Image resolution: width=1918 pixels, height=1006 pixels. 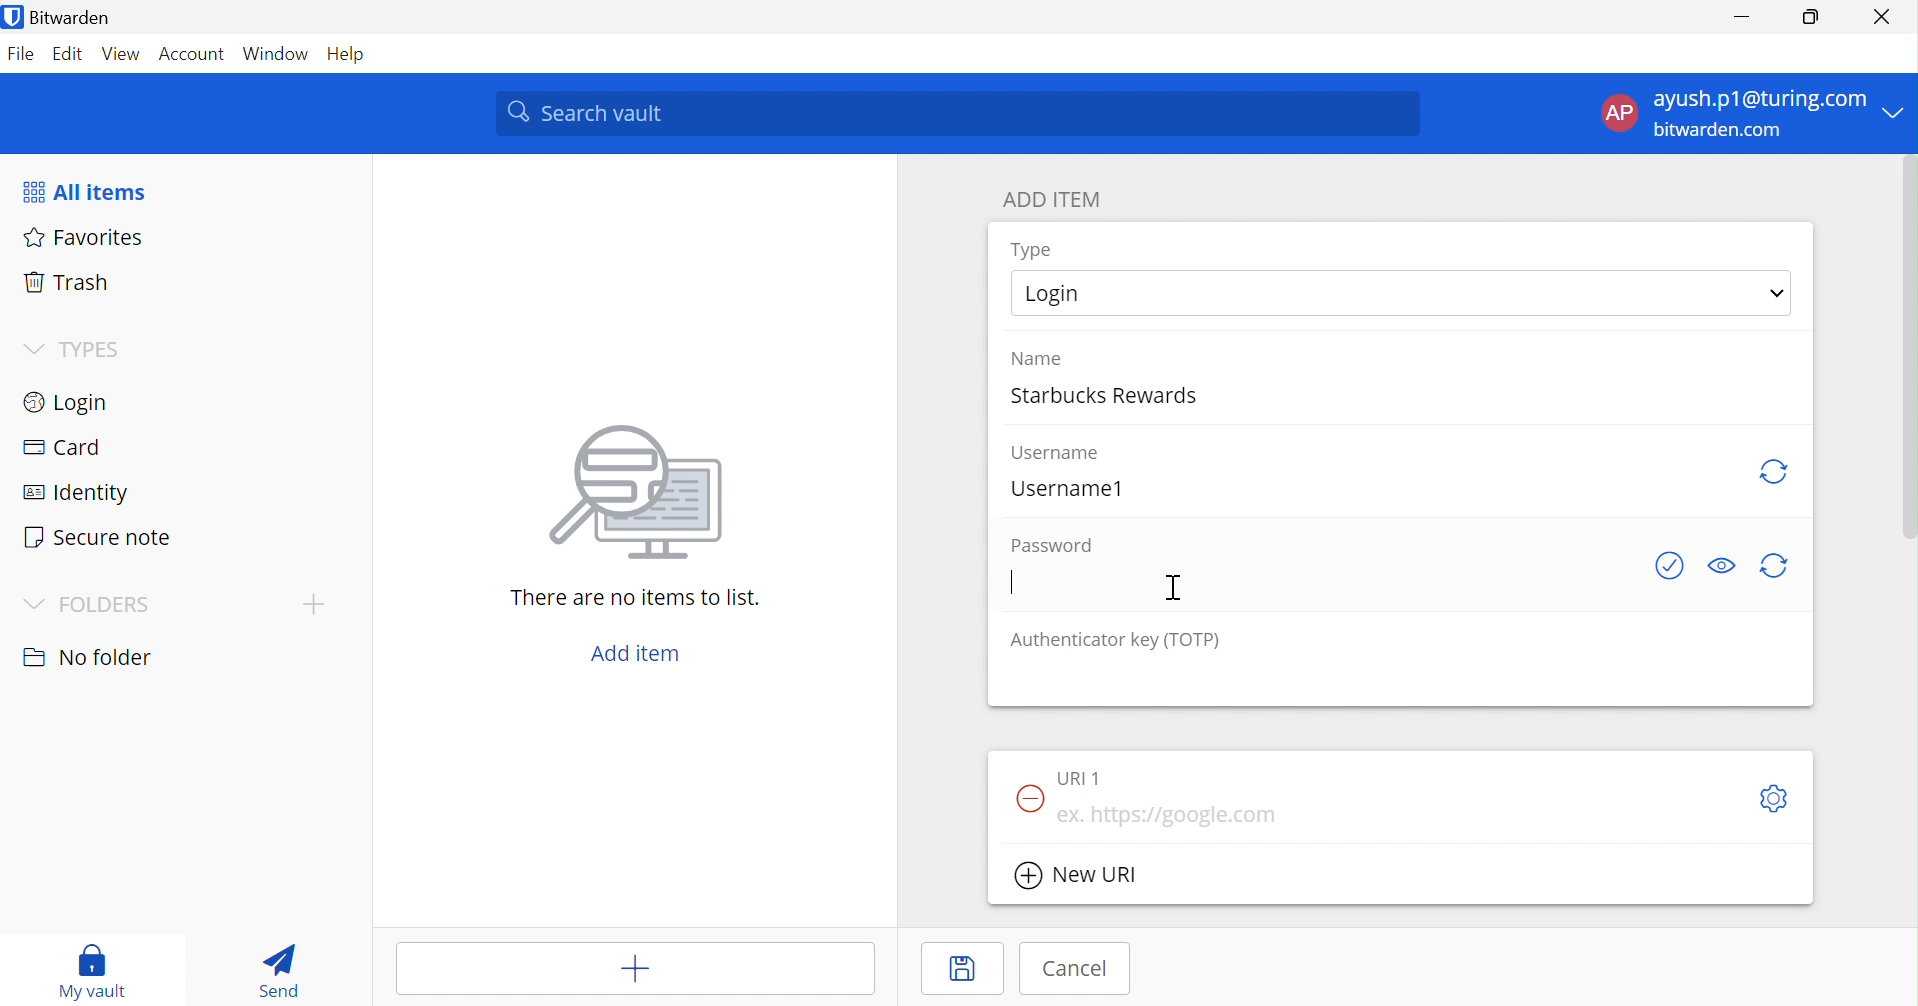 What do you see at coordinates (1060, 291) in the screenshot?
I see `Login` at bounding box center [1060, 291].